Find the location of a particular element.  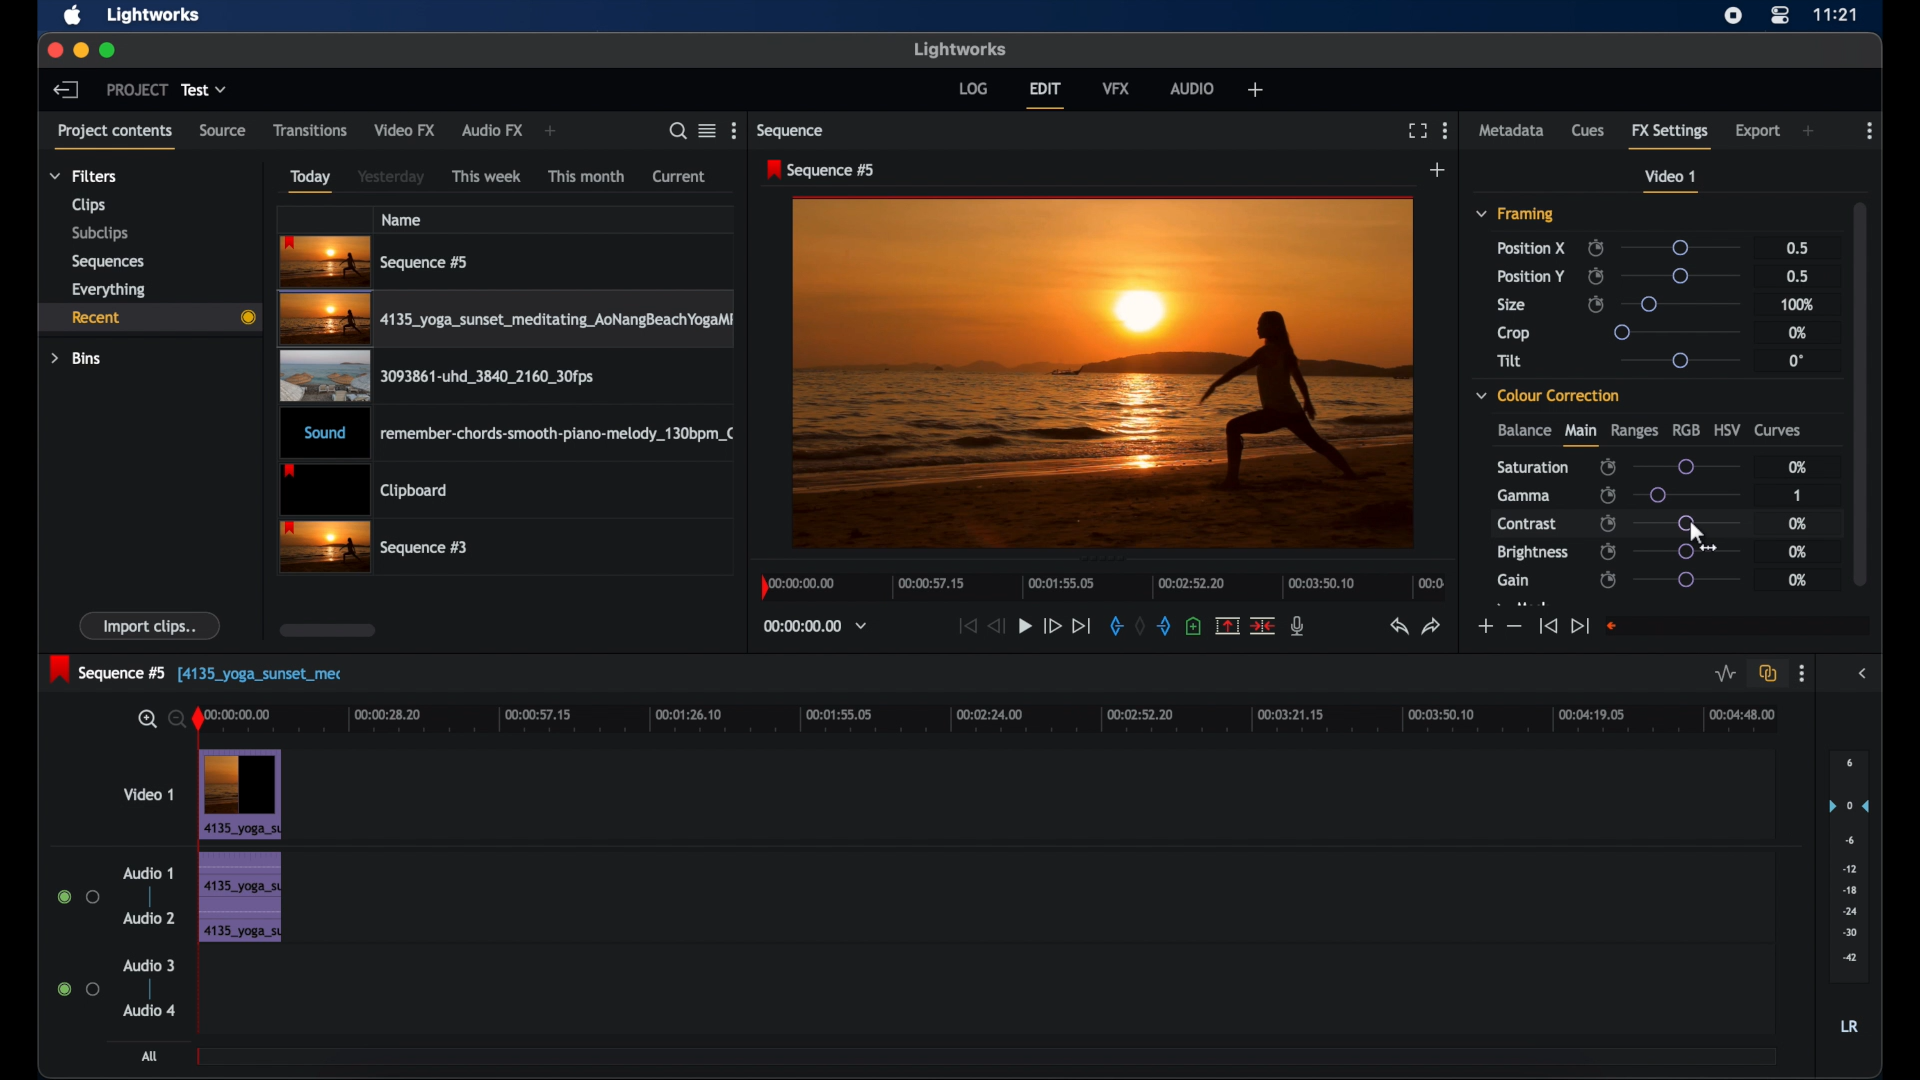

1 is located at coordinates (1796, 497).